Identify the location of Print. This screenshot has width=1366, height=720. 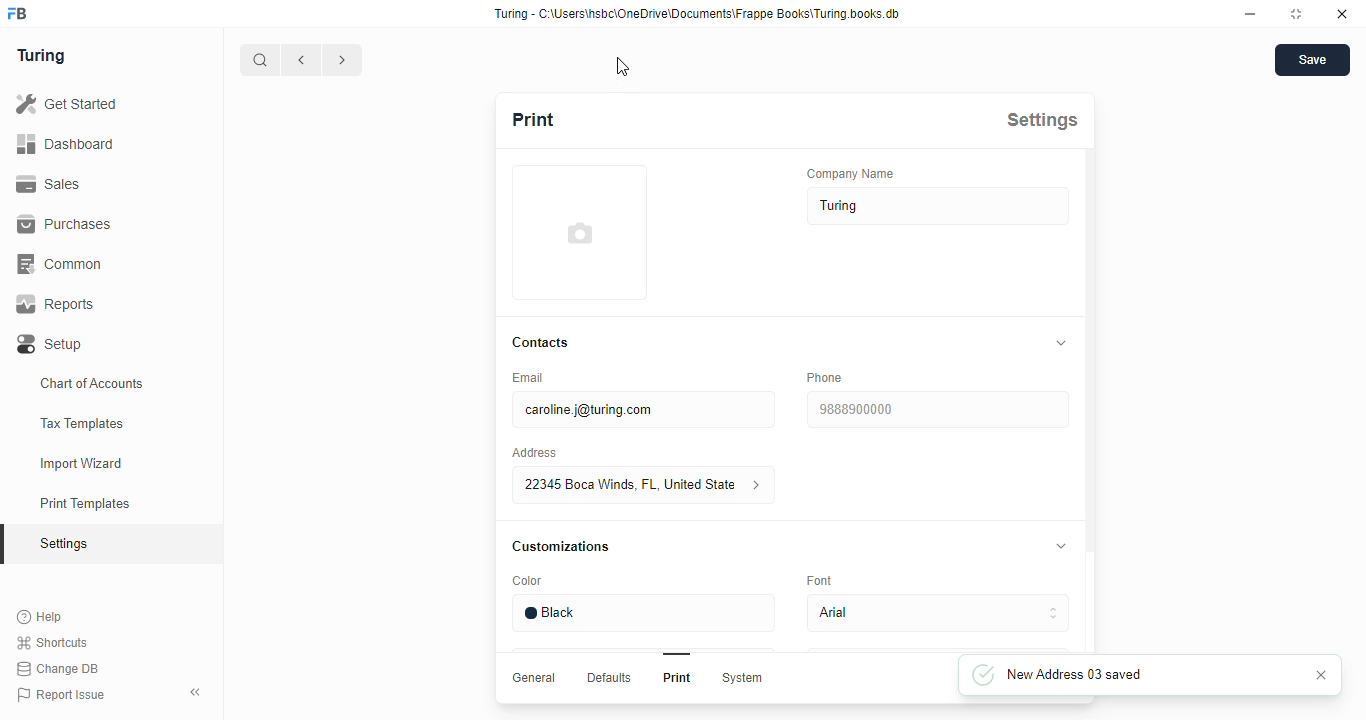
(678, 677).